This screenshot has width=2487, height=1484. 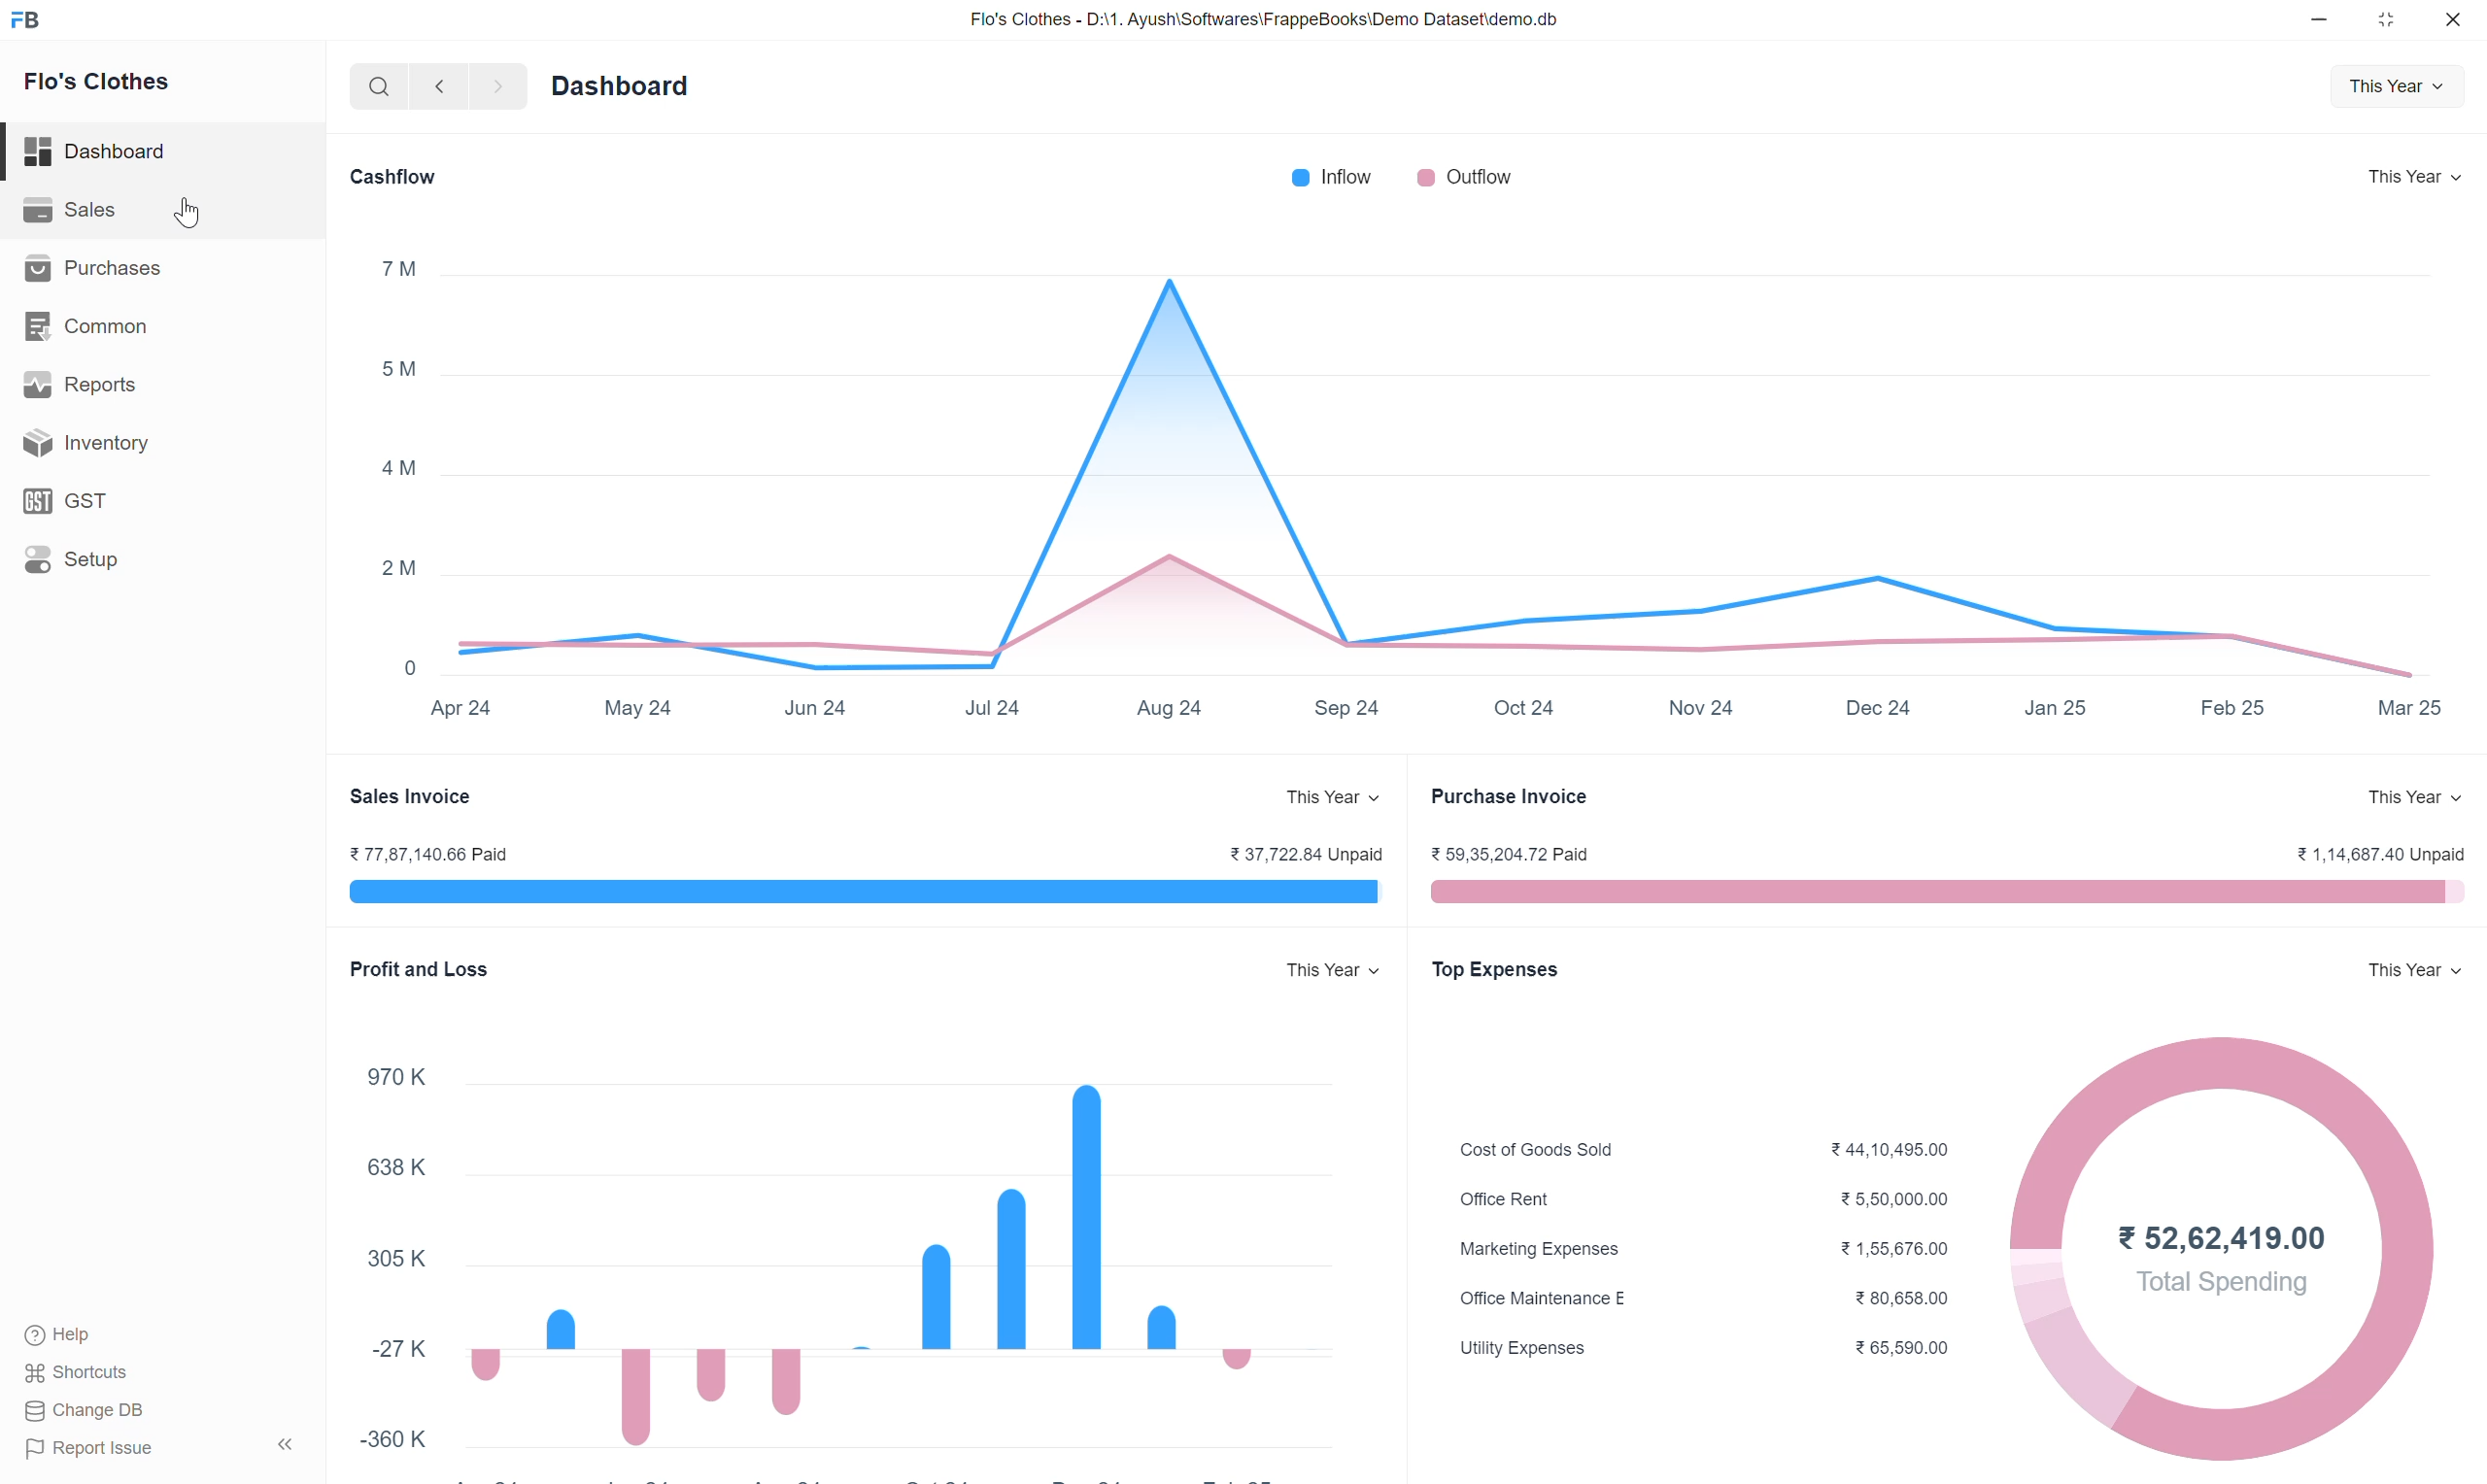 I want to click on F52.62.419.00, so click(x=2215, y=1233).